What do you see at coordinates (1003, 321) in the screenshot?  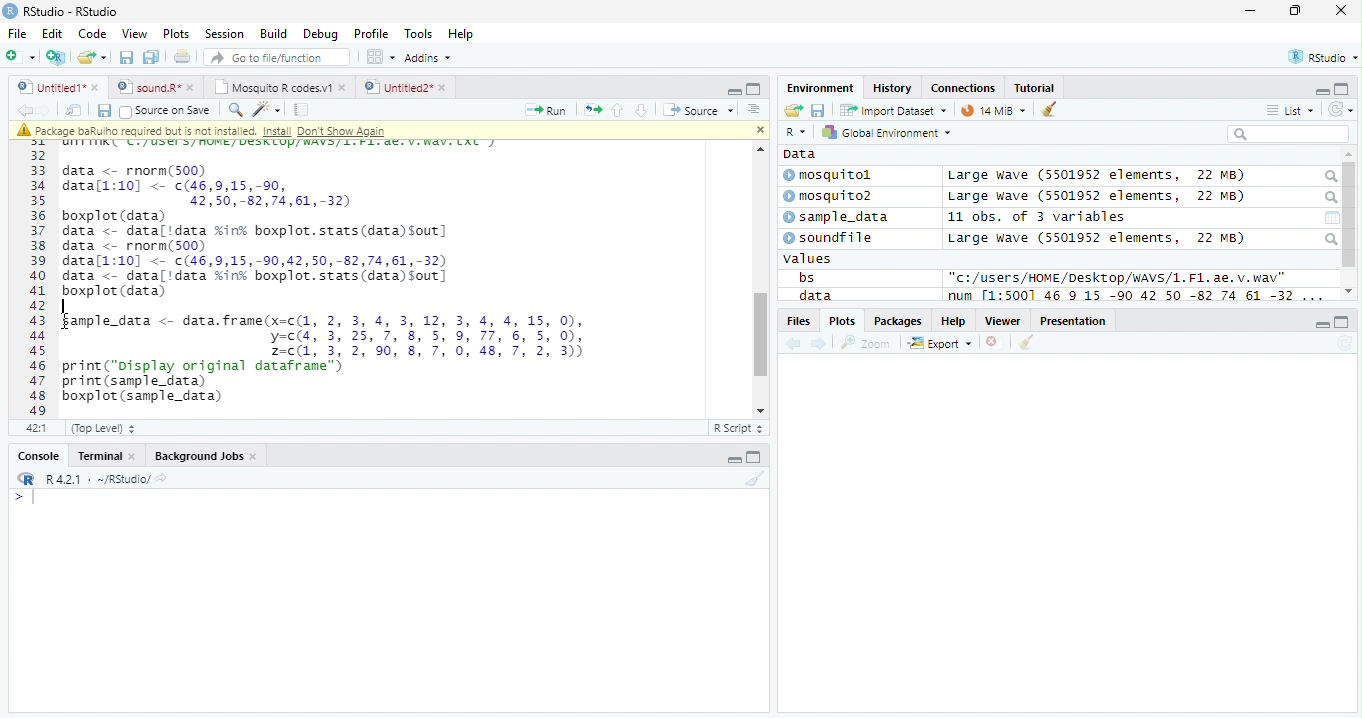 I see `Viewer` at bounding box center [1003, 321].